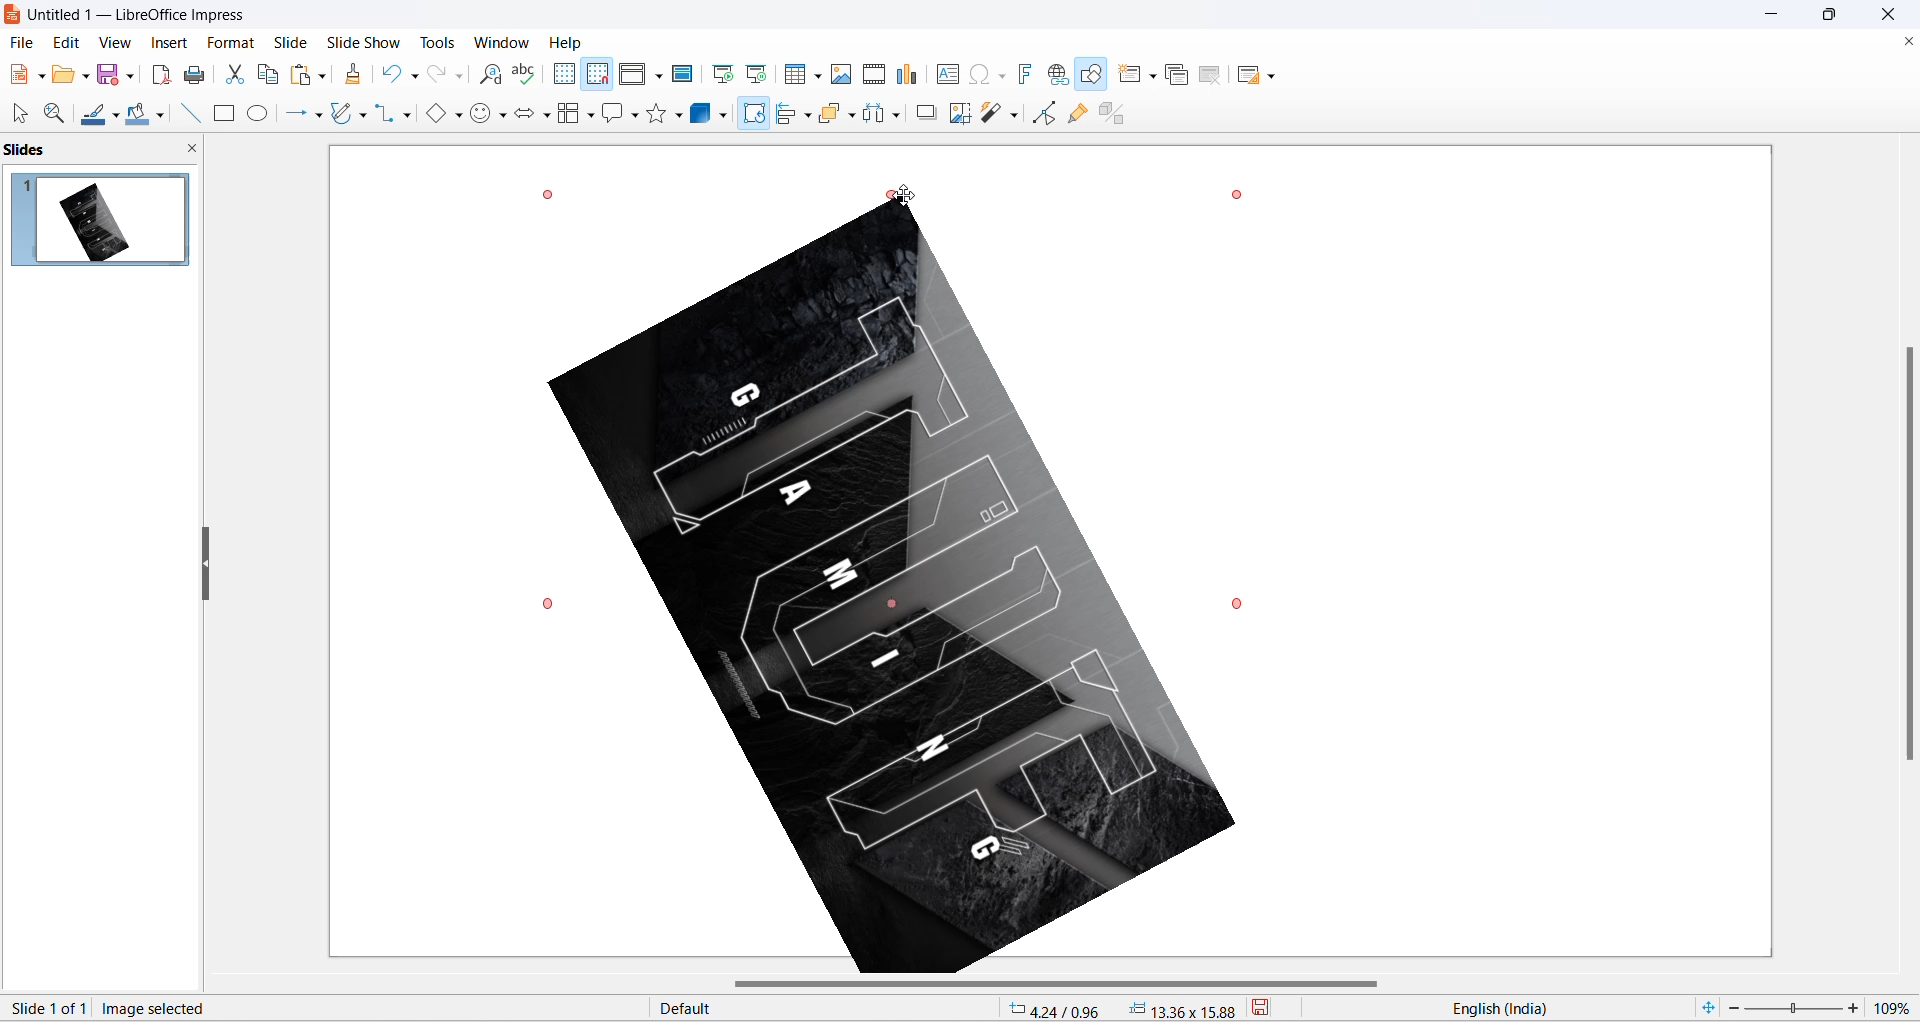  What do you see at coordinates (1024, 73) in the screenshot?
I see `insert fontwork text` at bounding box center [1024, 73].